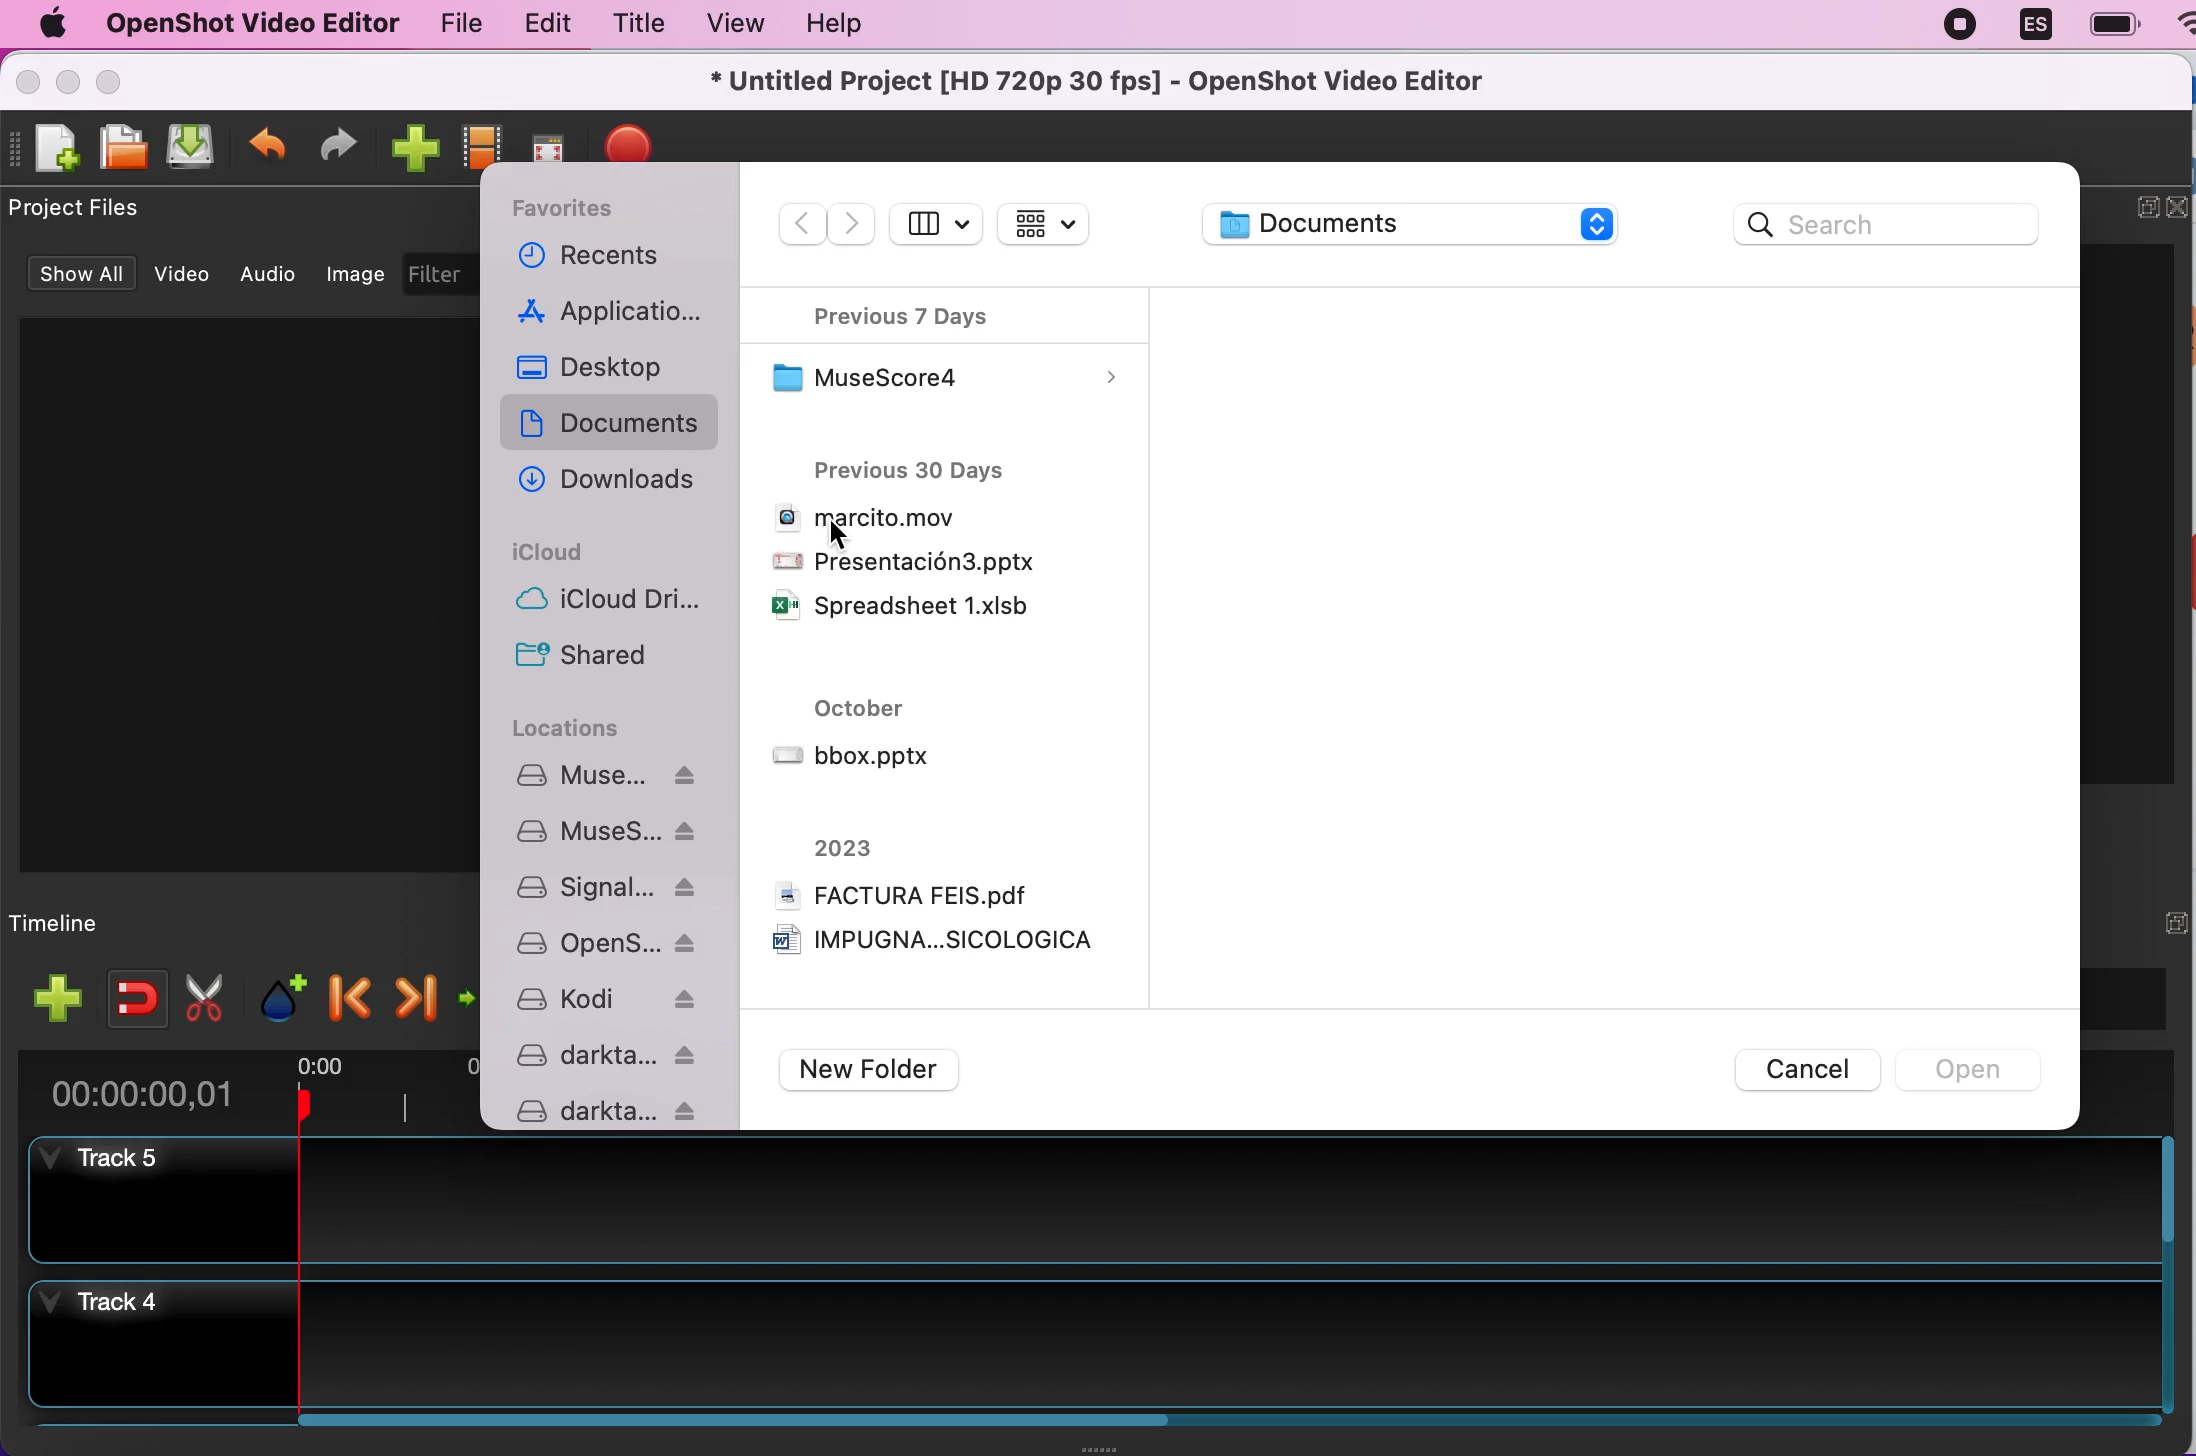 The image size is (2196, 1456). What do you see at coordinates (272, 277) in the screenshot?
I see `audio` at bounding box center [272, 277].